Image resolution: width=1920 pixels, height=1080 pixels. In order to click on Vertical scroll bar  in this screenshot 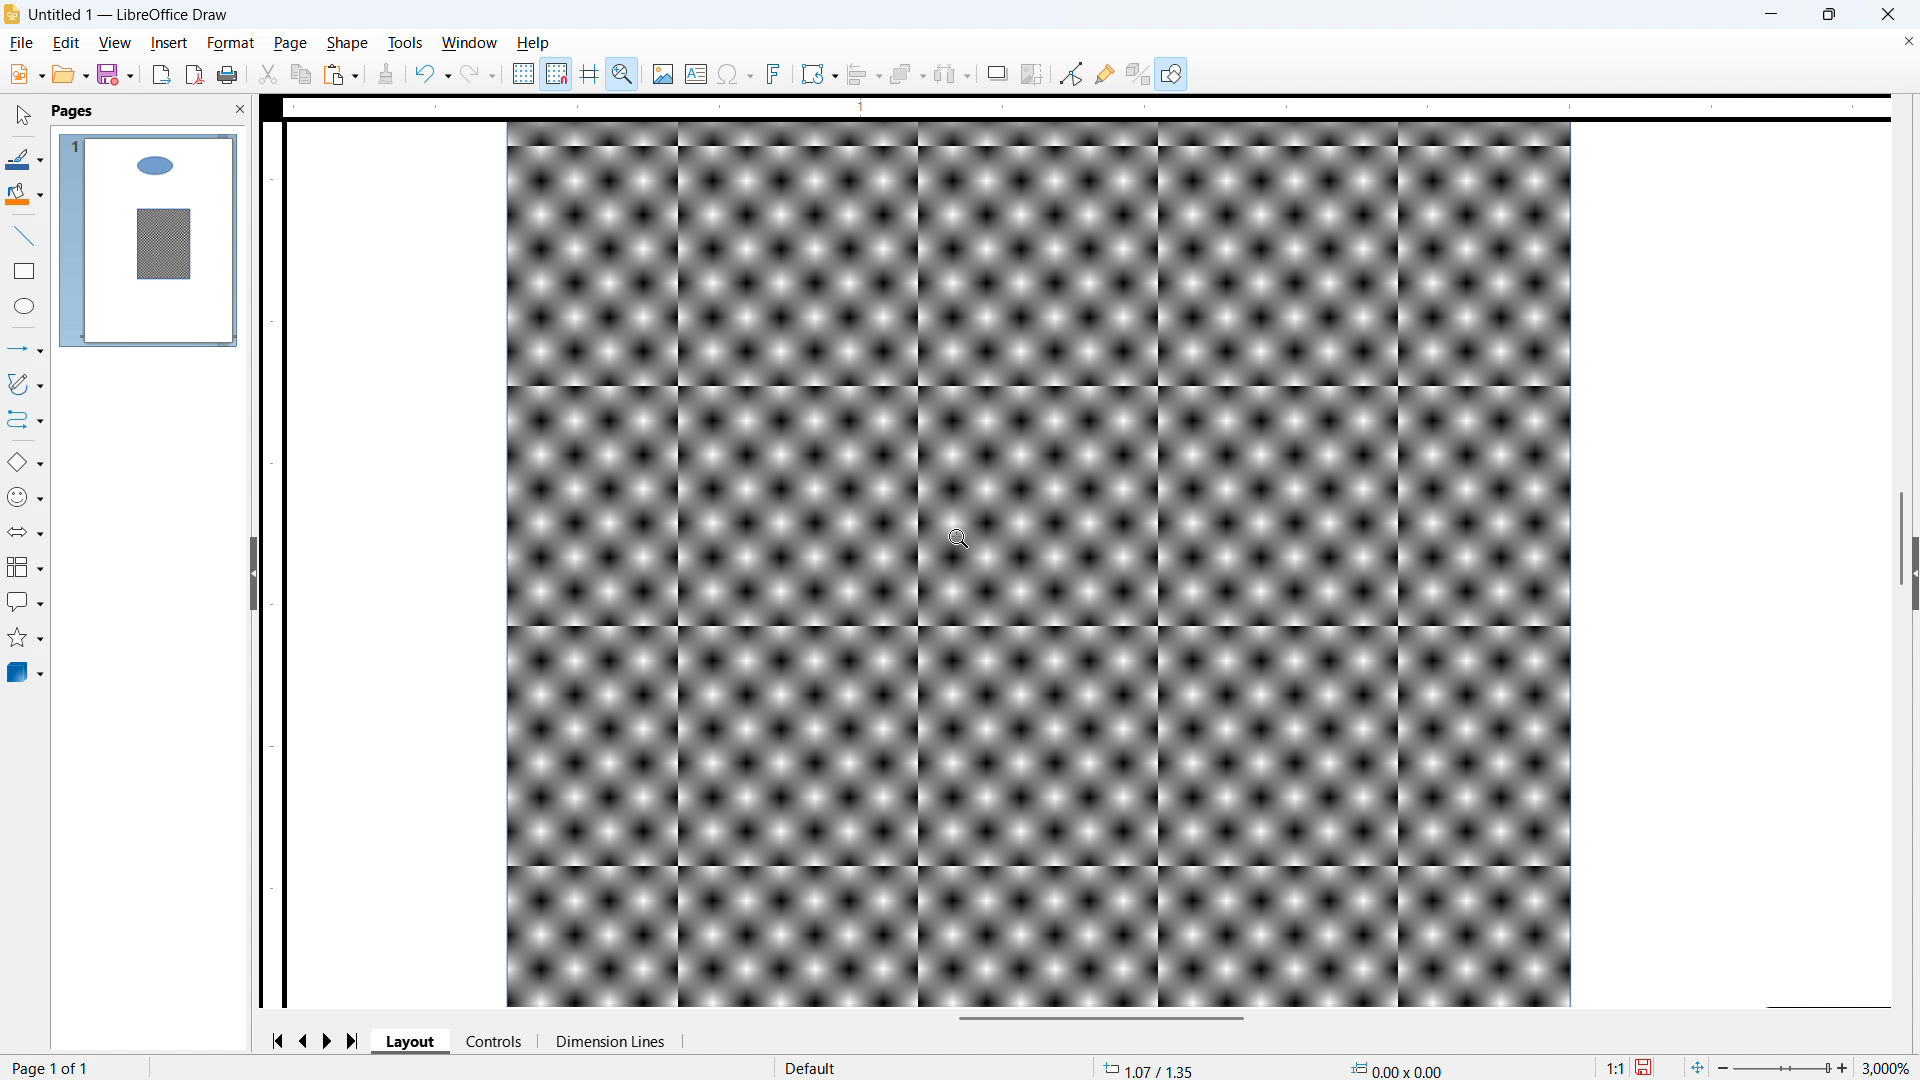, I will do `click(1900, 538)`.